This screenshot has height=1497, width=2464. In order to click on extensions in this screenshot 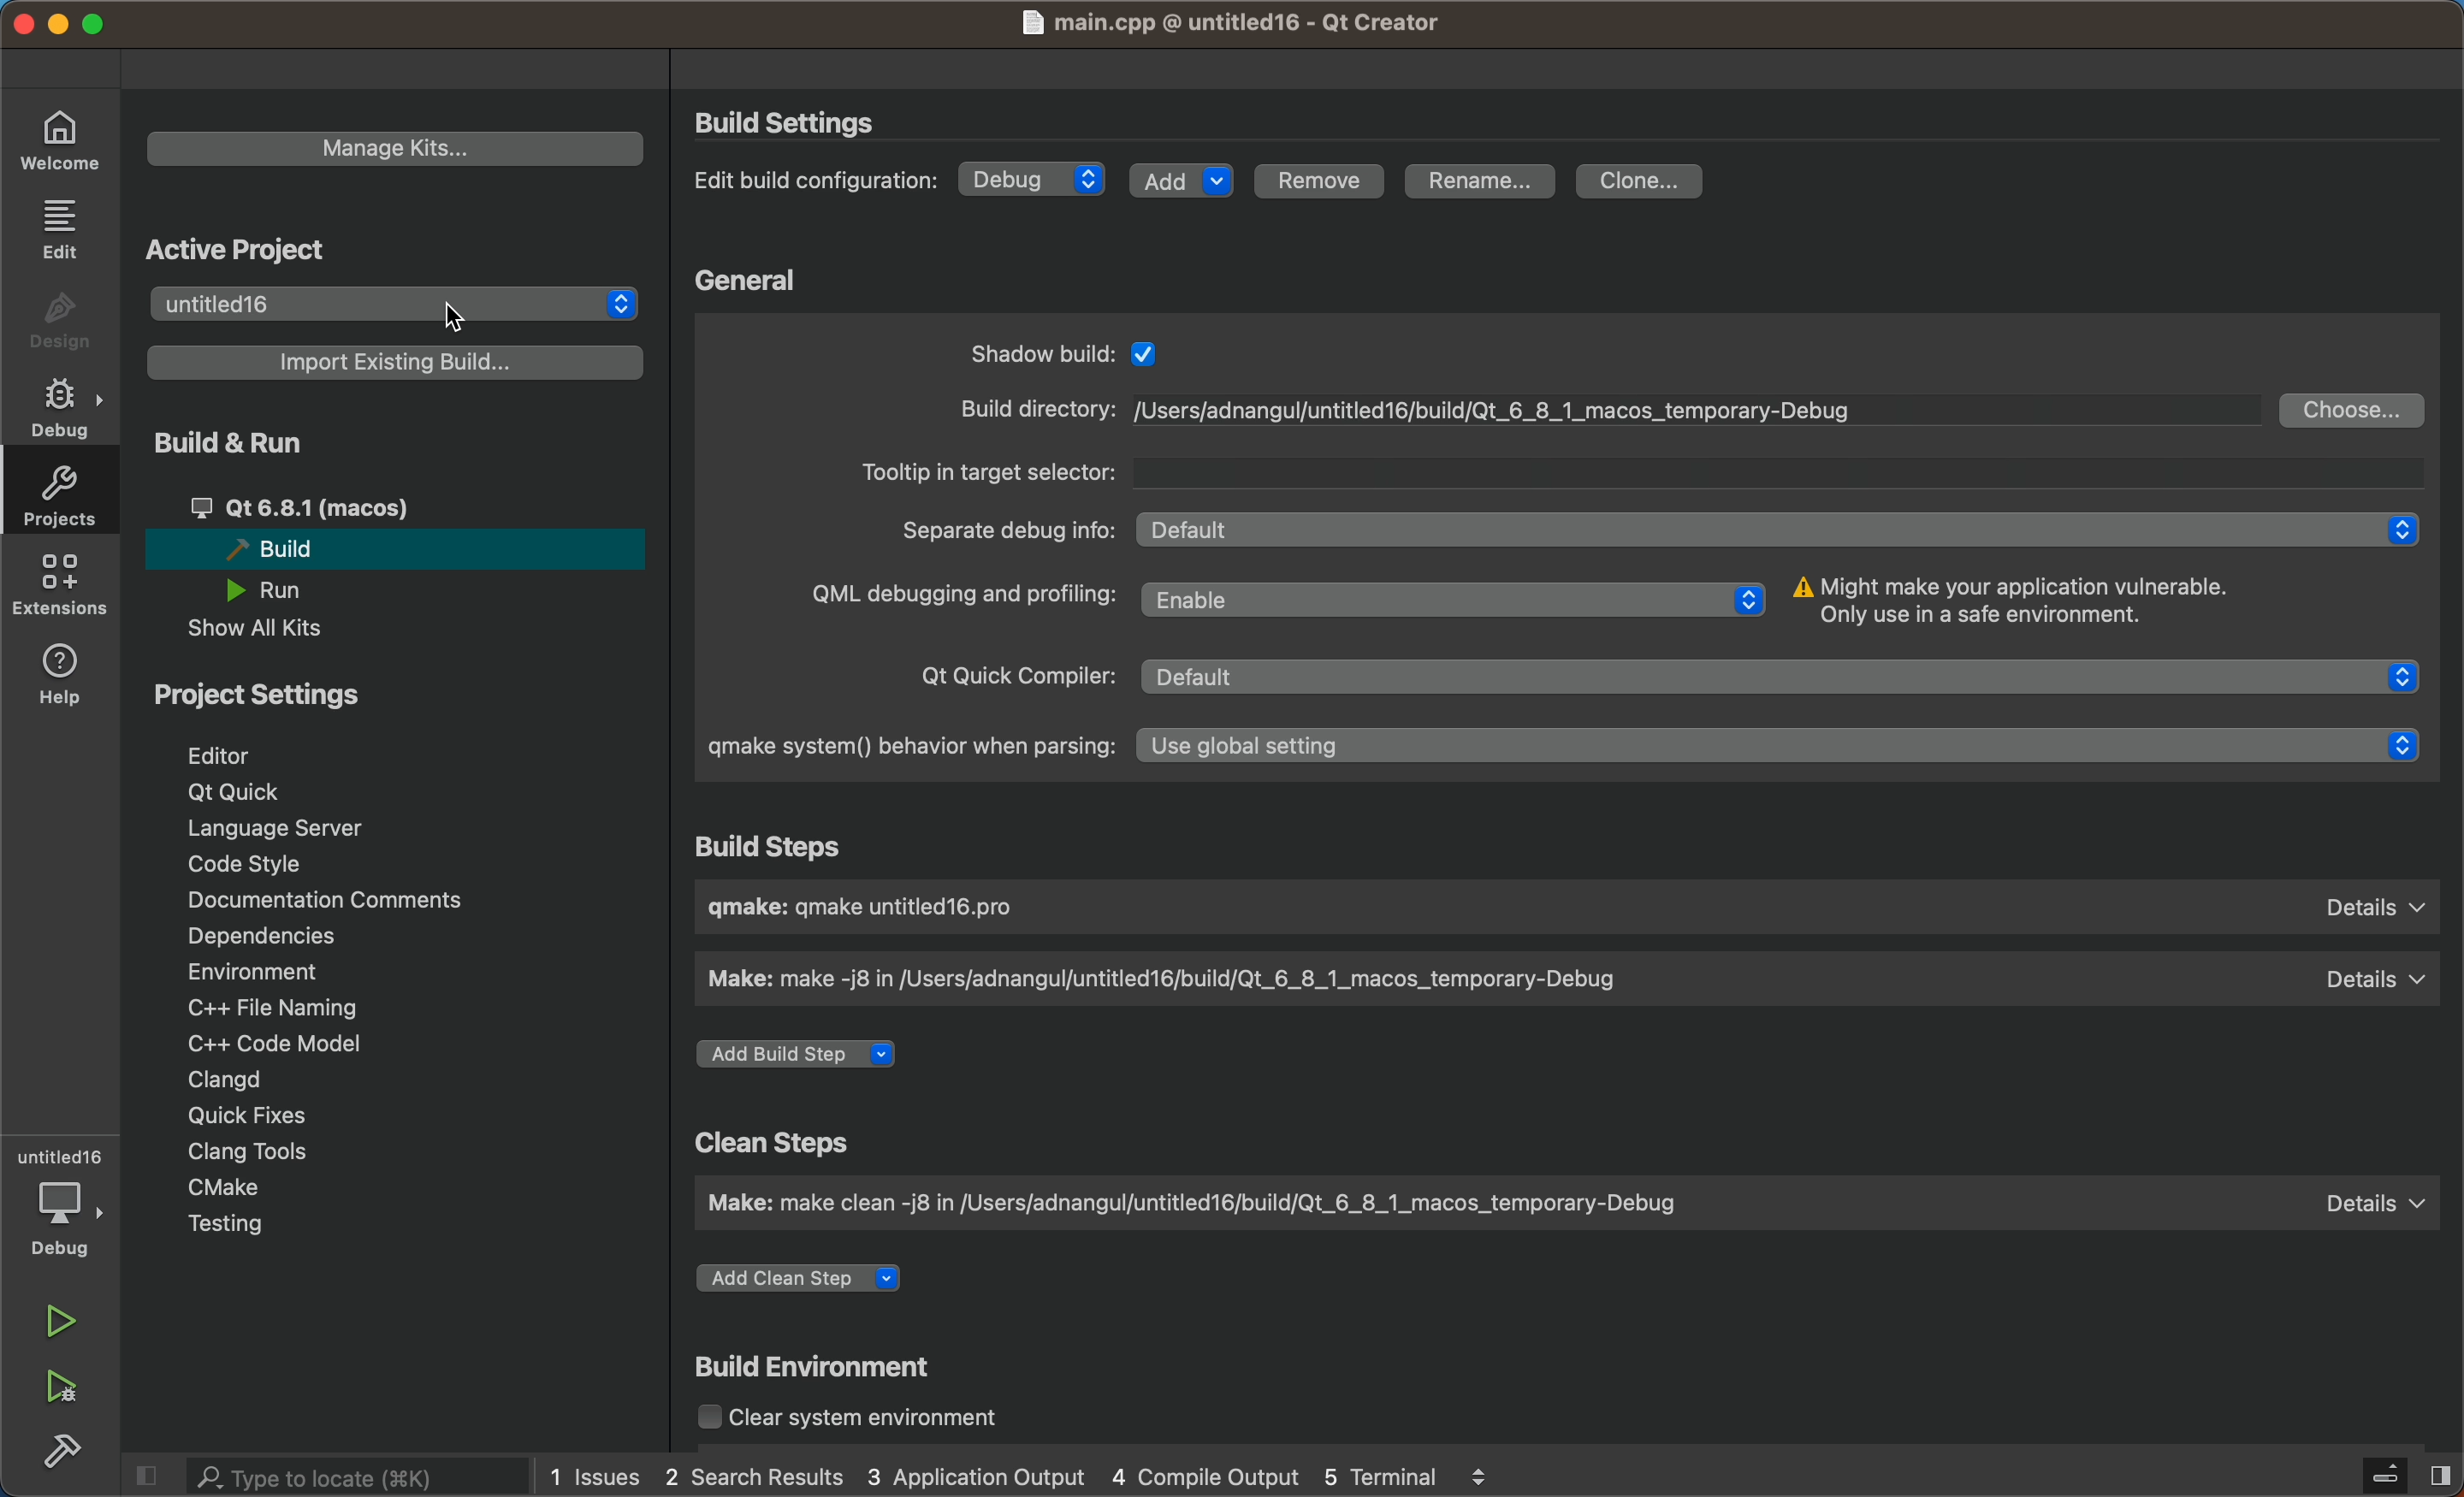, I will do `click(65, 583)`.